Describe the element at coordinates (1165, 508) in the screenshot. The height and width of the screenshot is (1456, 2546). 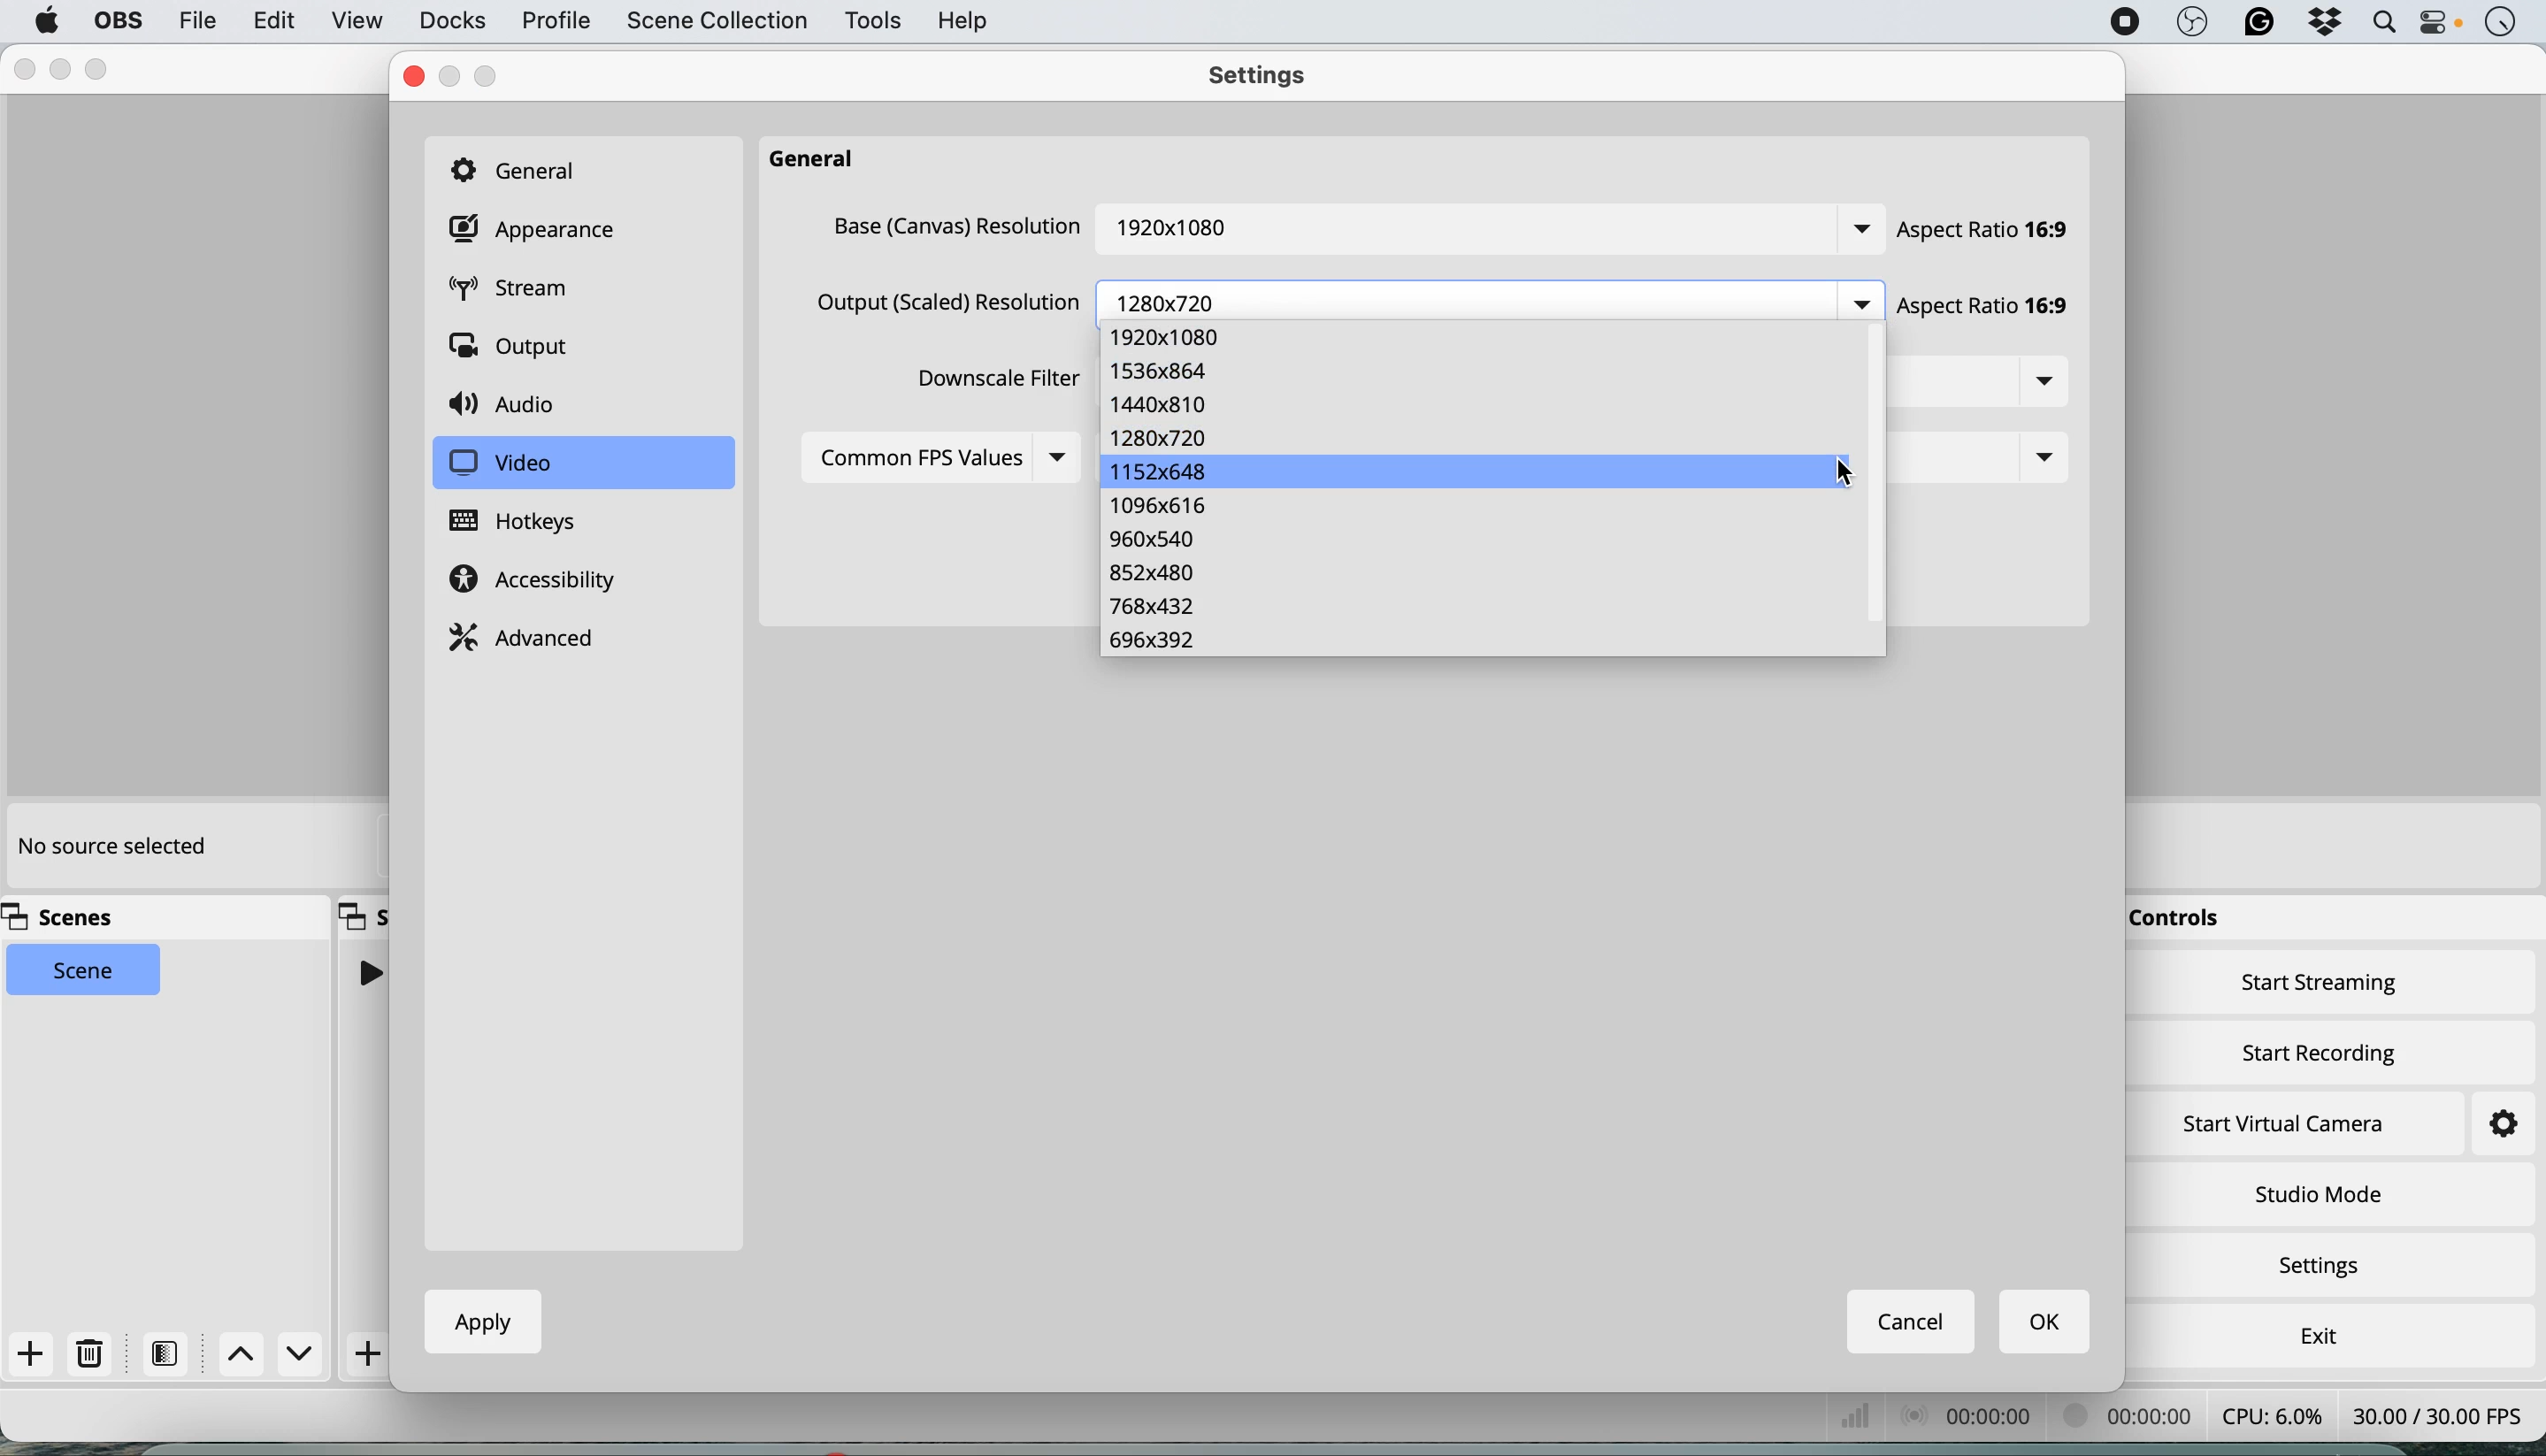
I see `1096x616` at that location.